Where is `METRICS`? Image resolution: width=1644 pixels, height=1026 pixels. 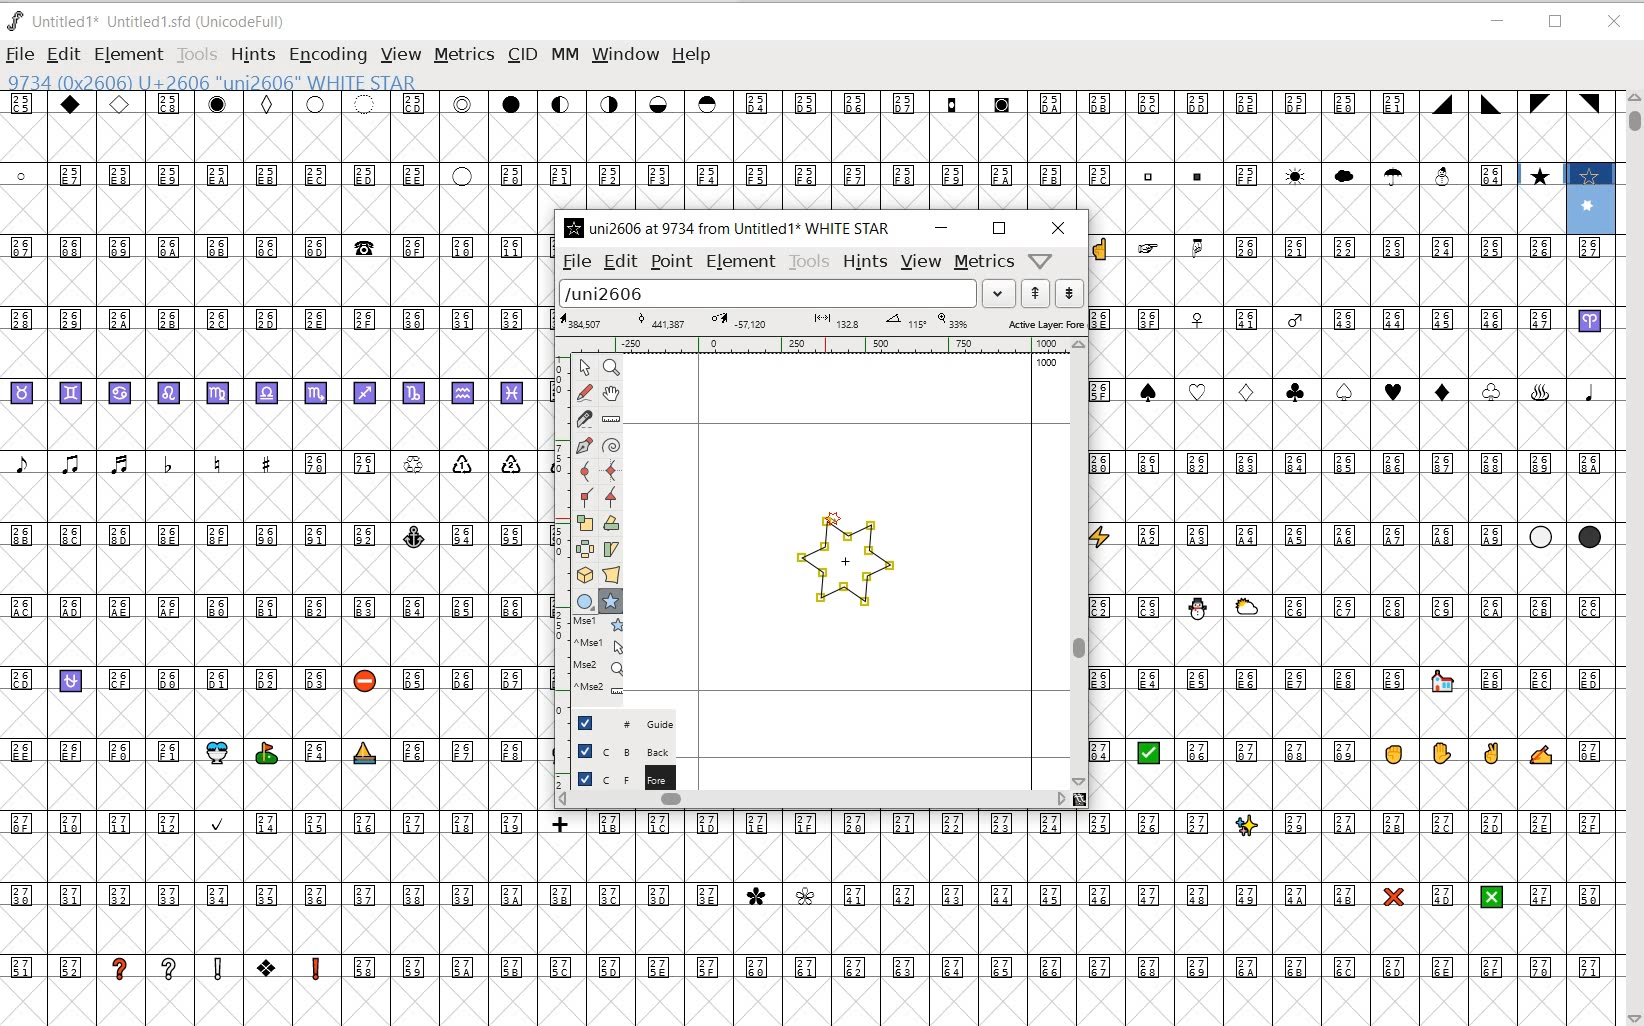
METRICS is located at coordinates (463, 54).